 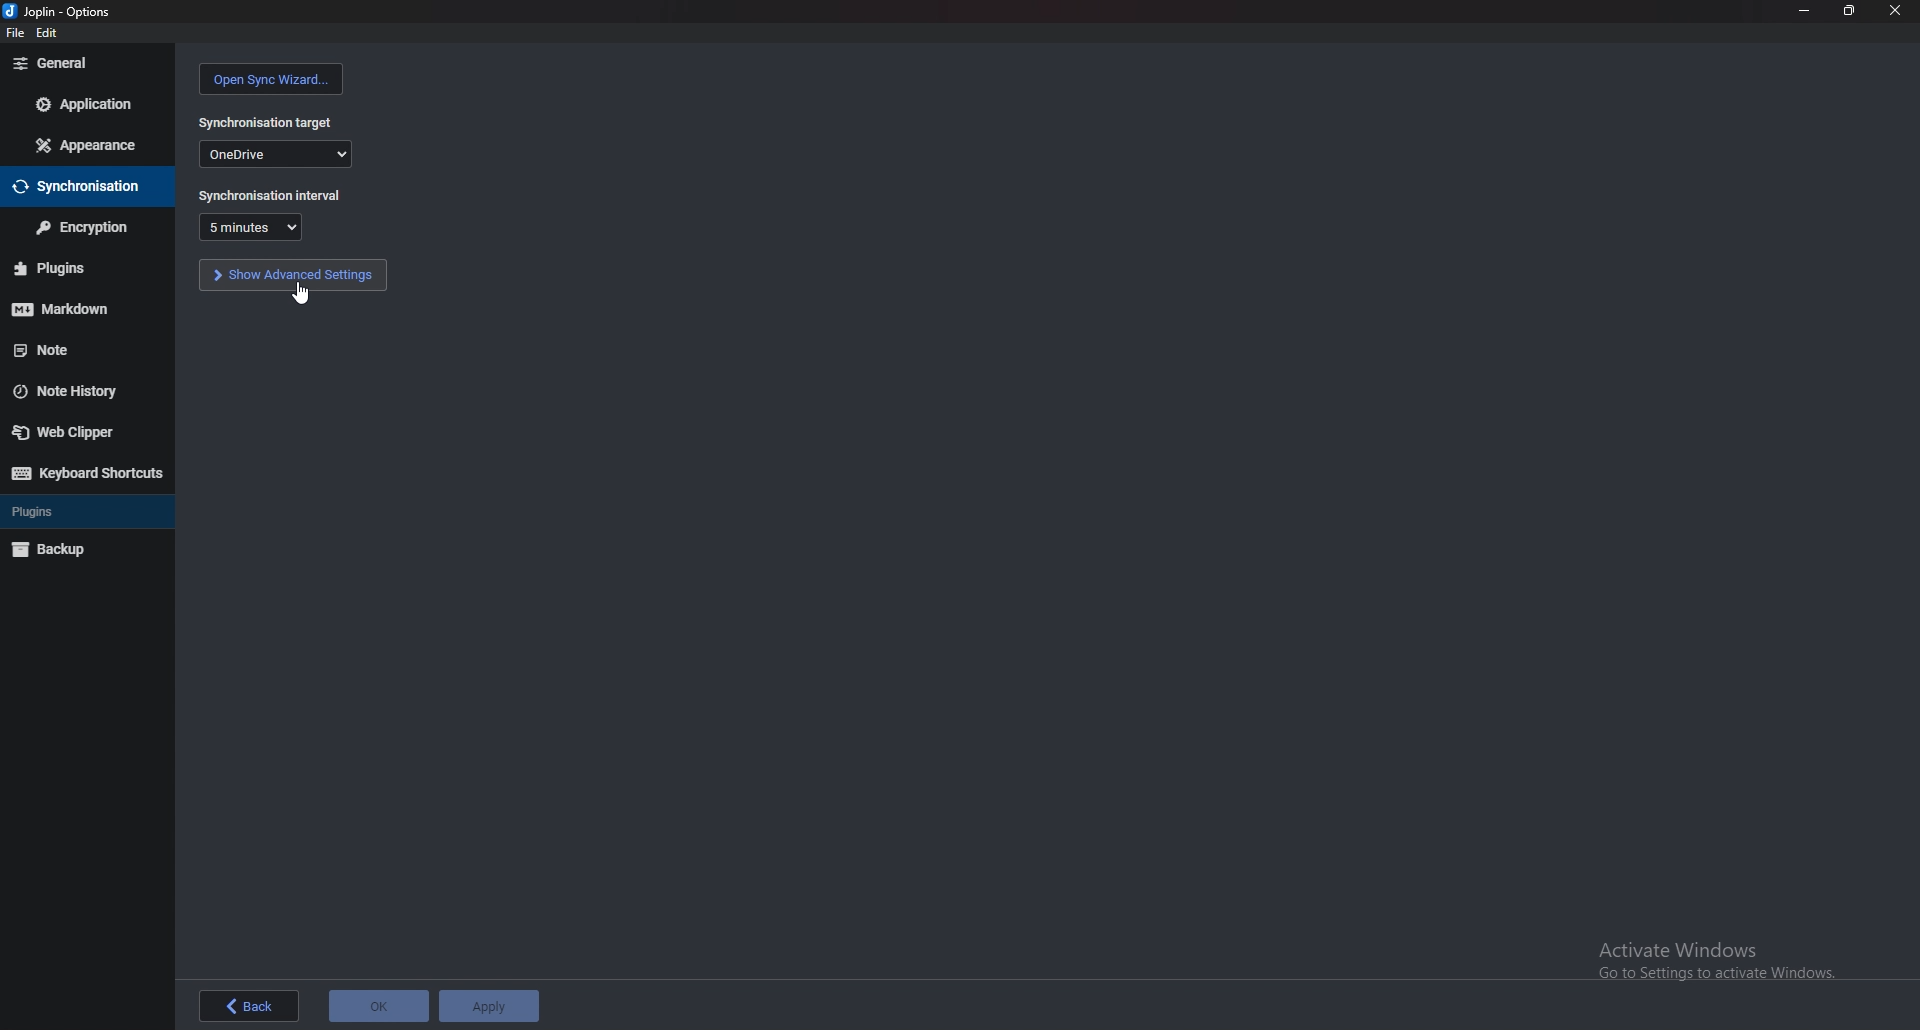 What do you see at coordinates (90, 144) in the screenshot?
I see `appearance` at bounding box center [90, 144].